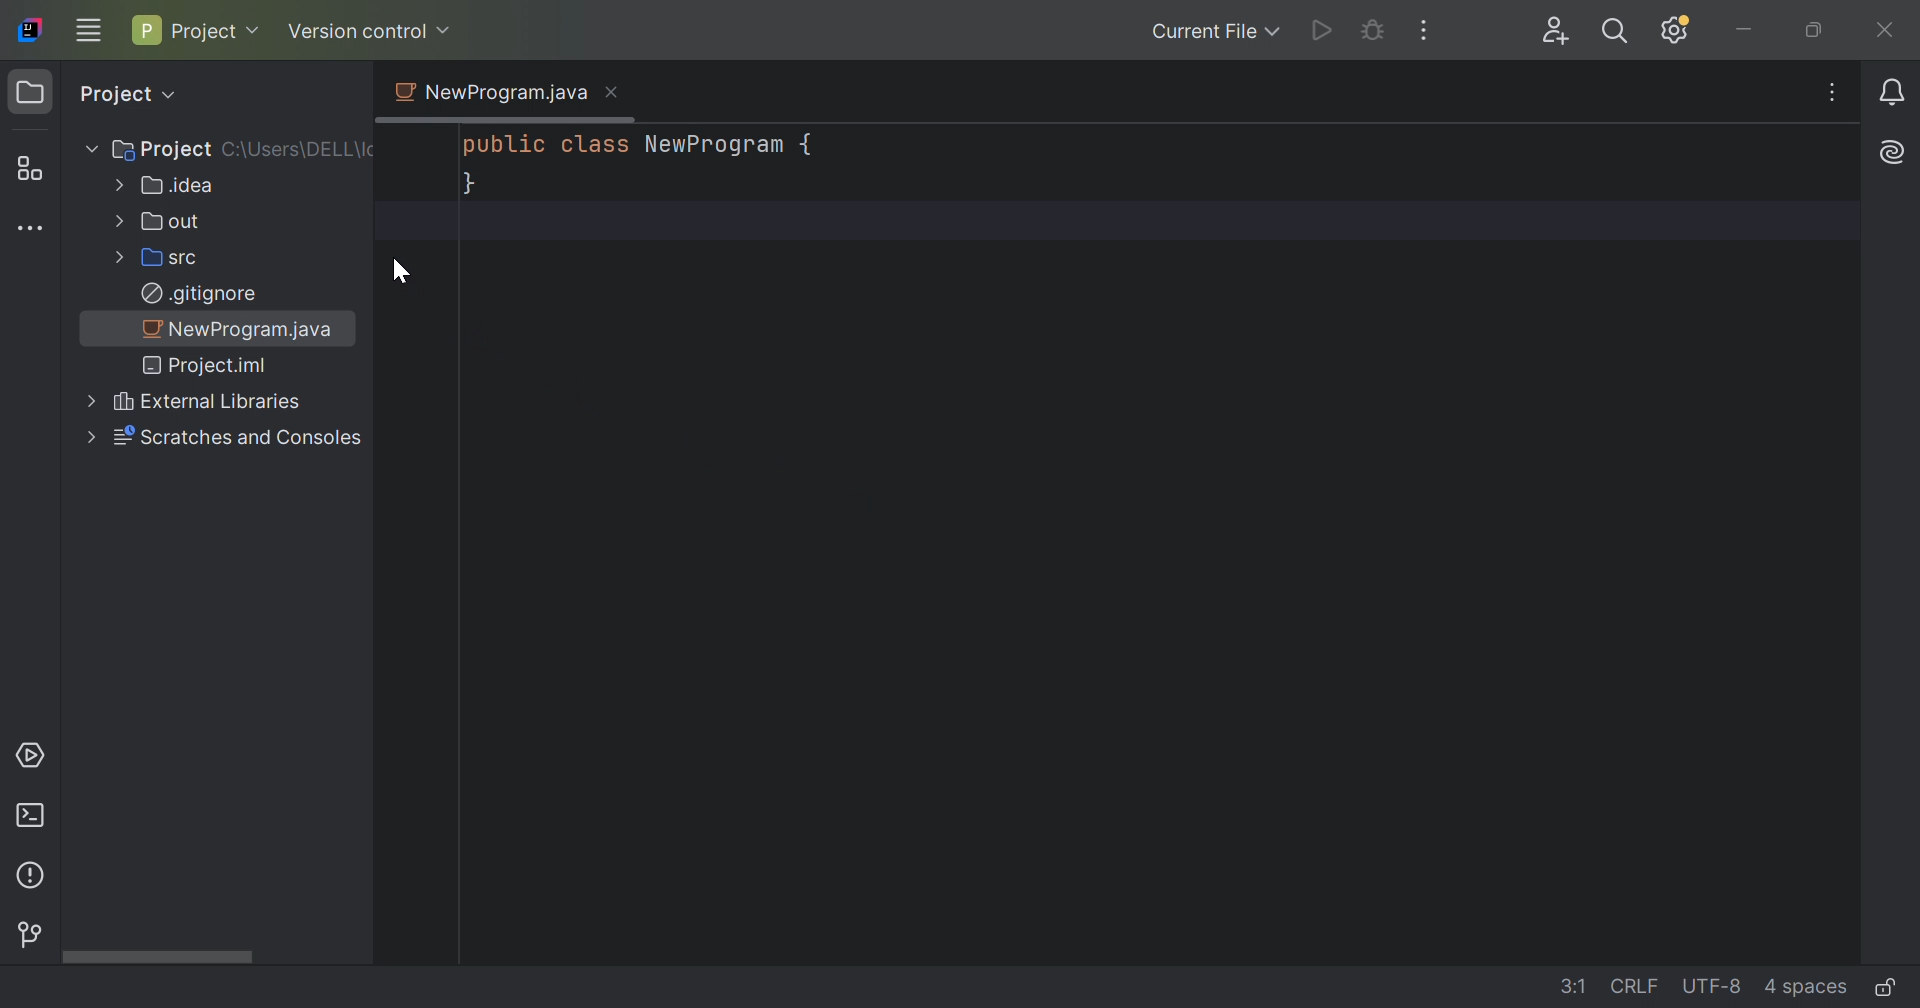  What do you see at coordinates (172, 220) in the screenshot?
I see `out` at bounding box center [172, 220].